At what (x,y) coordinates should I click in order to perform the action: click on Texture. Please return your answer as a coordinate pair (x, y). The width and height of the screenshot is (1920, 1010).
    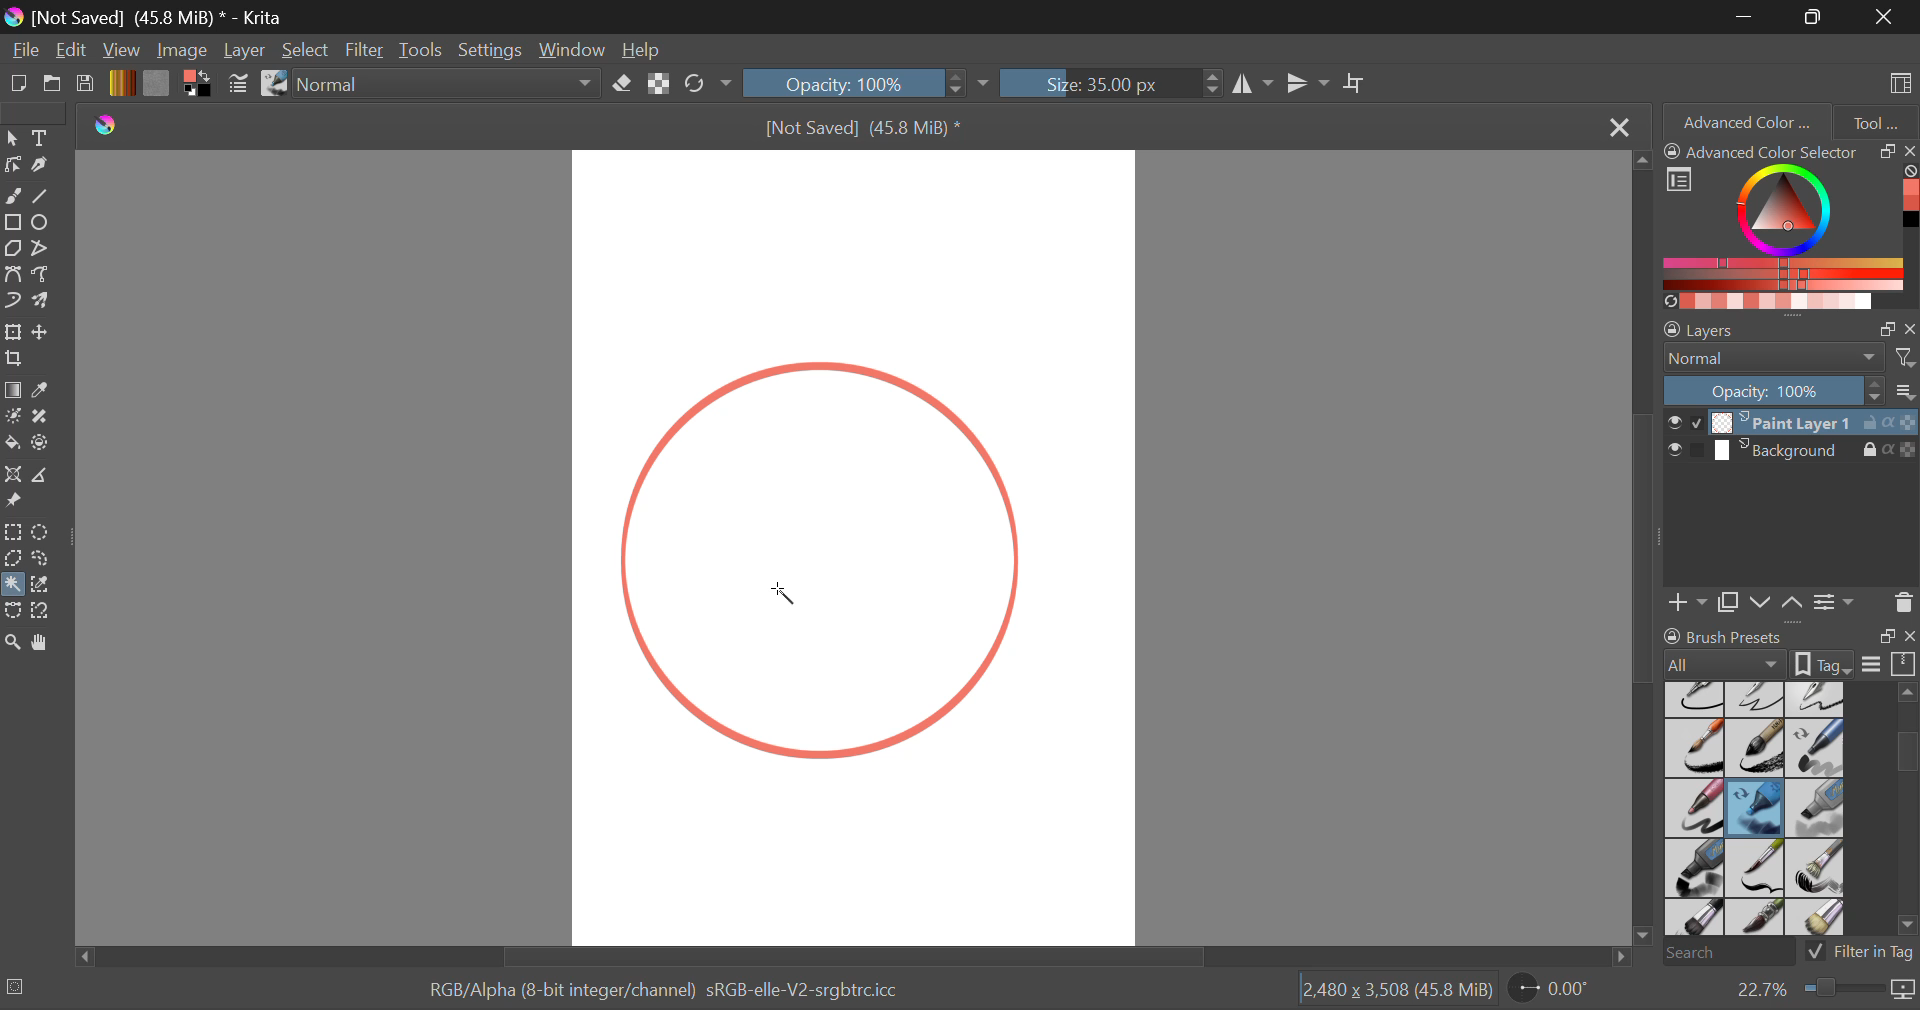
    Looking at the image, I should click on (156, 82).